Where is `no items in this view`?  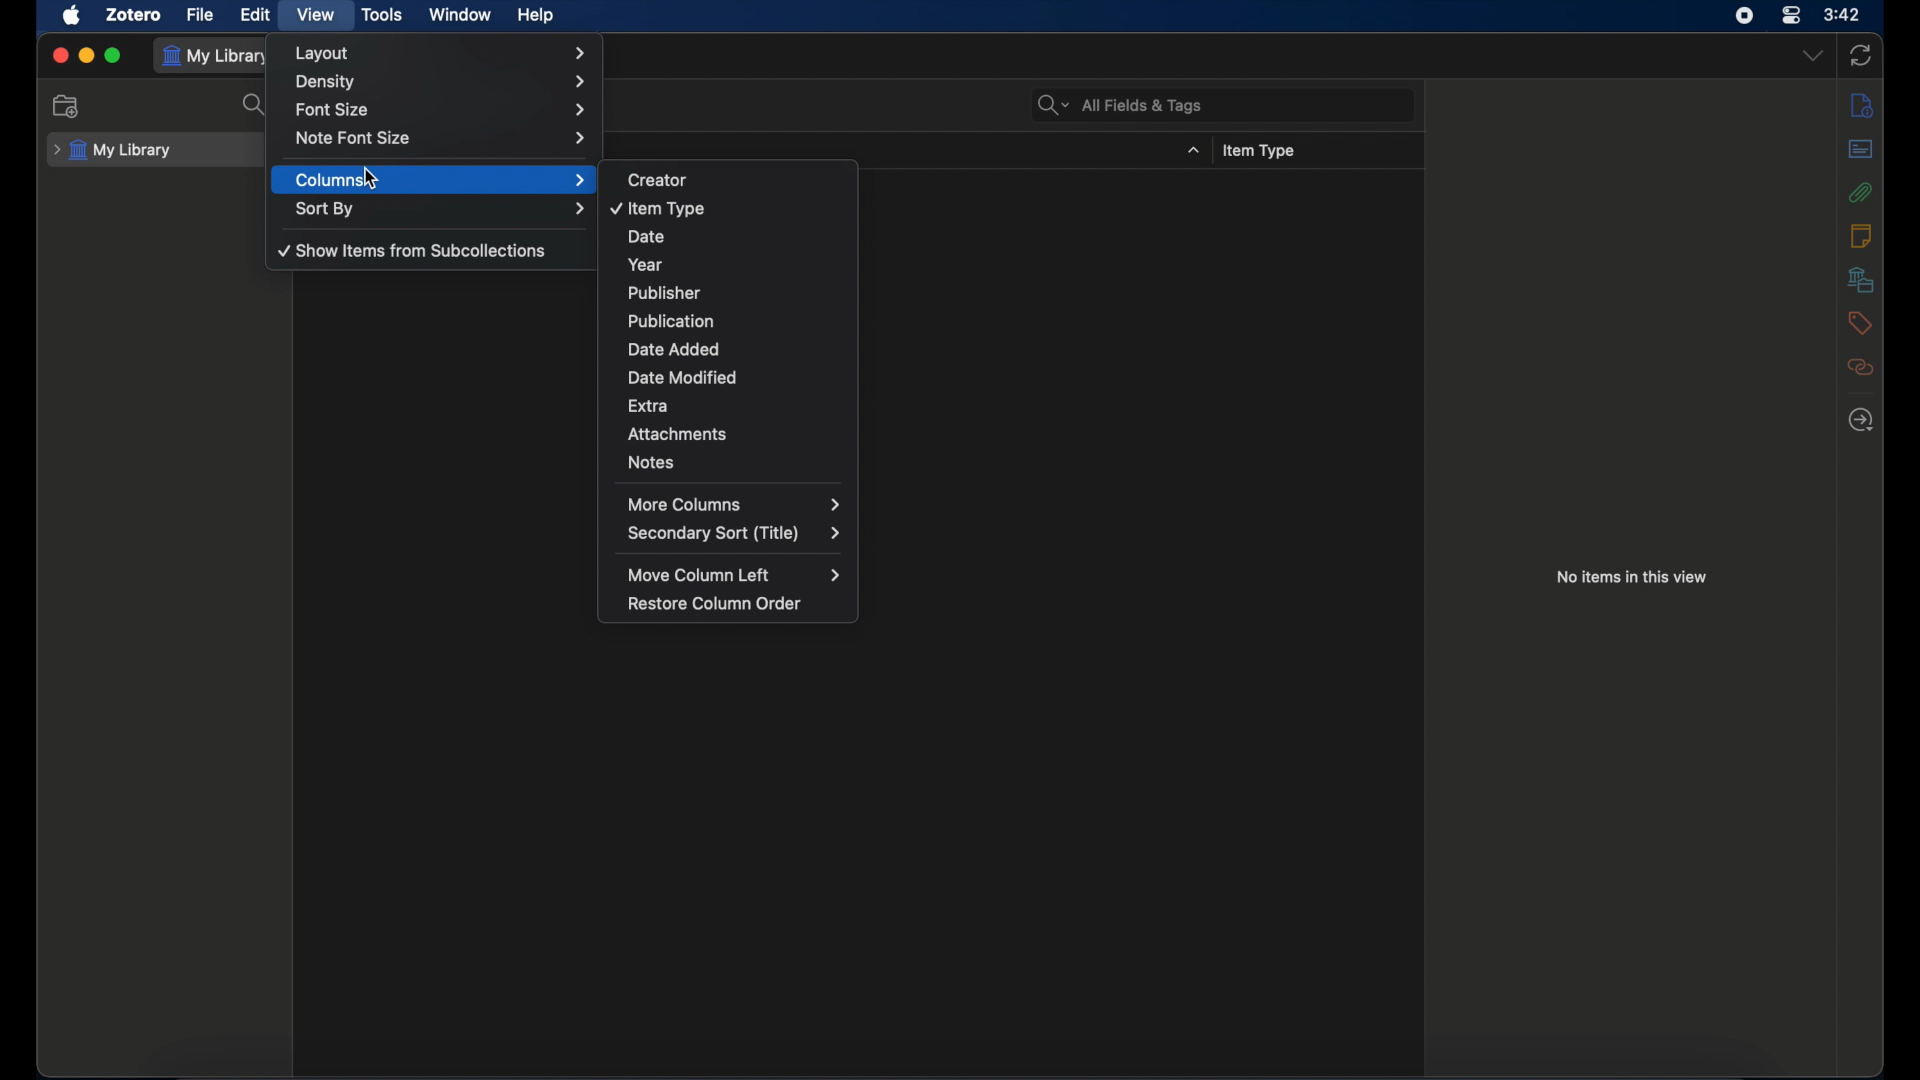
no items in this view is located at coordinates (1632, 577).